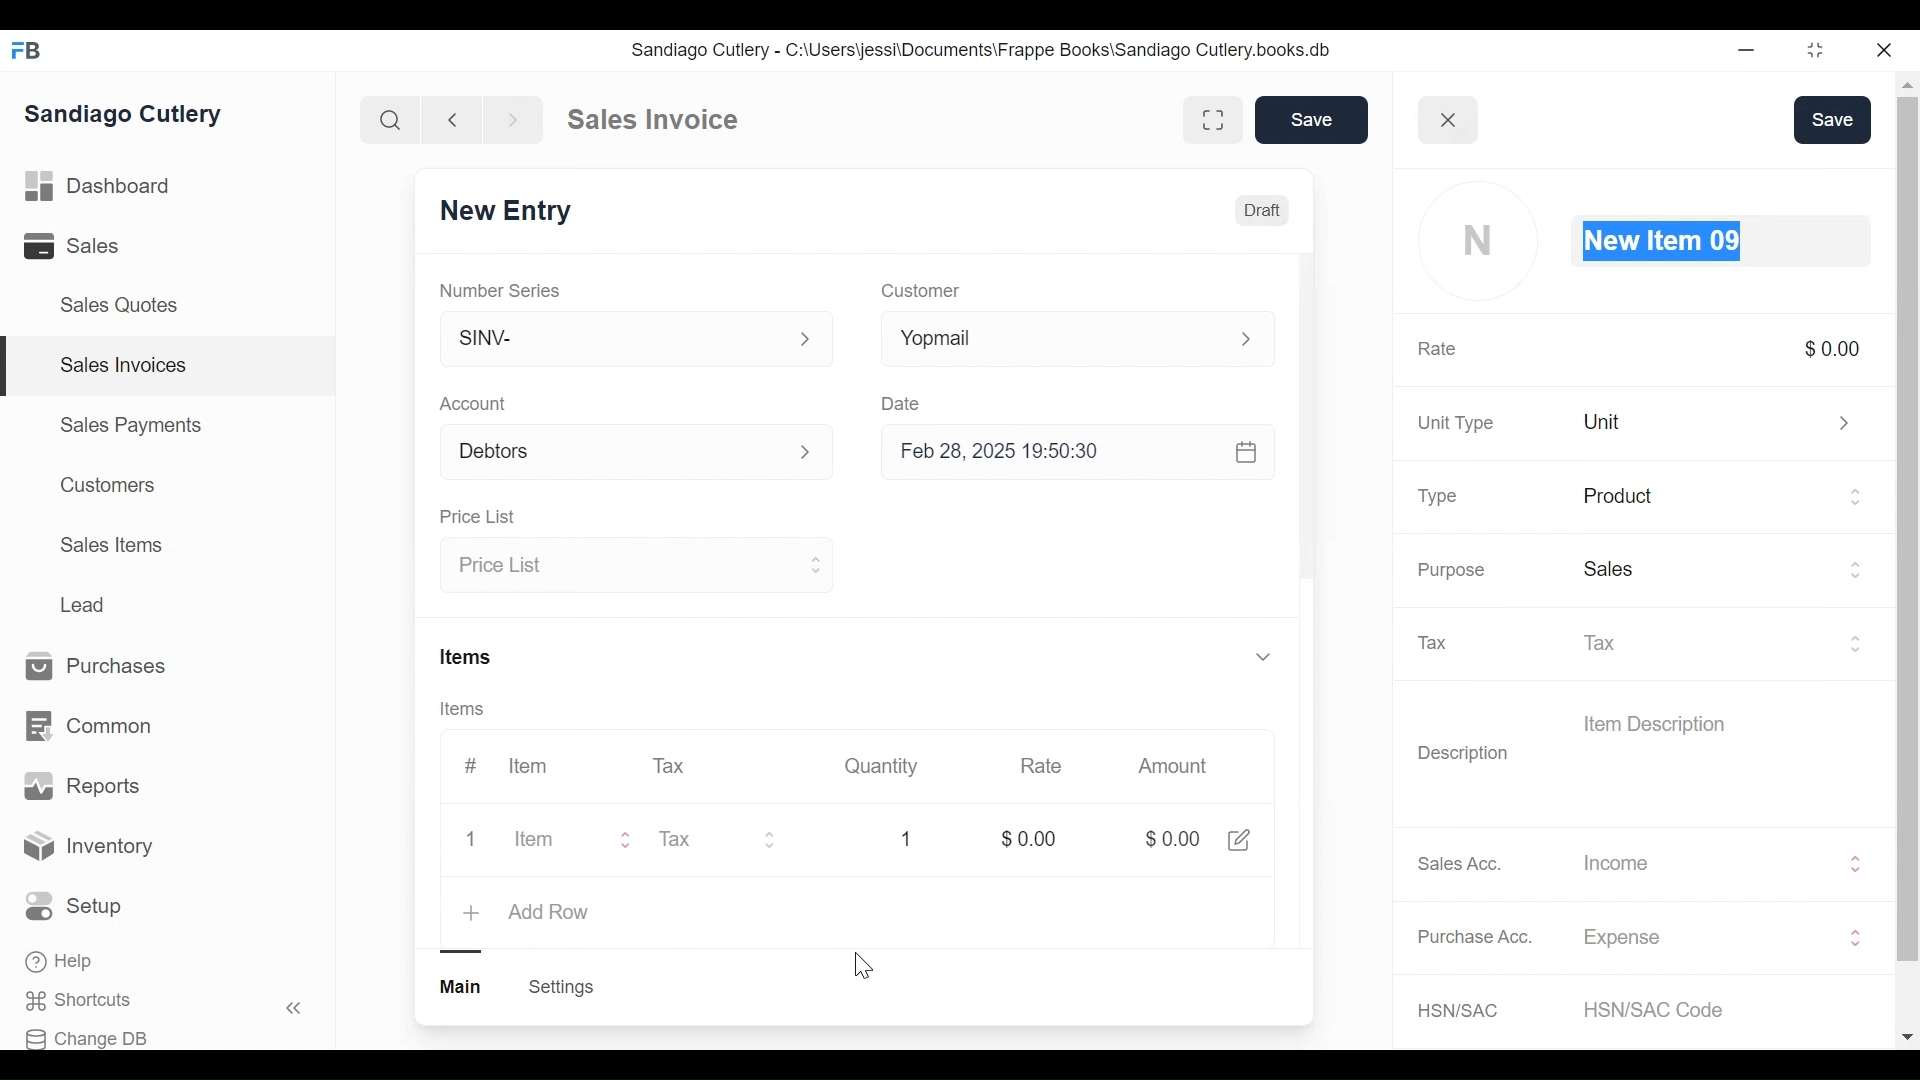 This screenshot has height=1080, width=1920. I want to click on share, so click(1239, 838).